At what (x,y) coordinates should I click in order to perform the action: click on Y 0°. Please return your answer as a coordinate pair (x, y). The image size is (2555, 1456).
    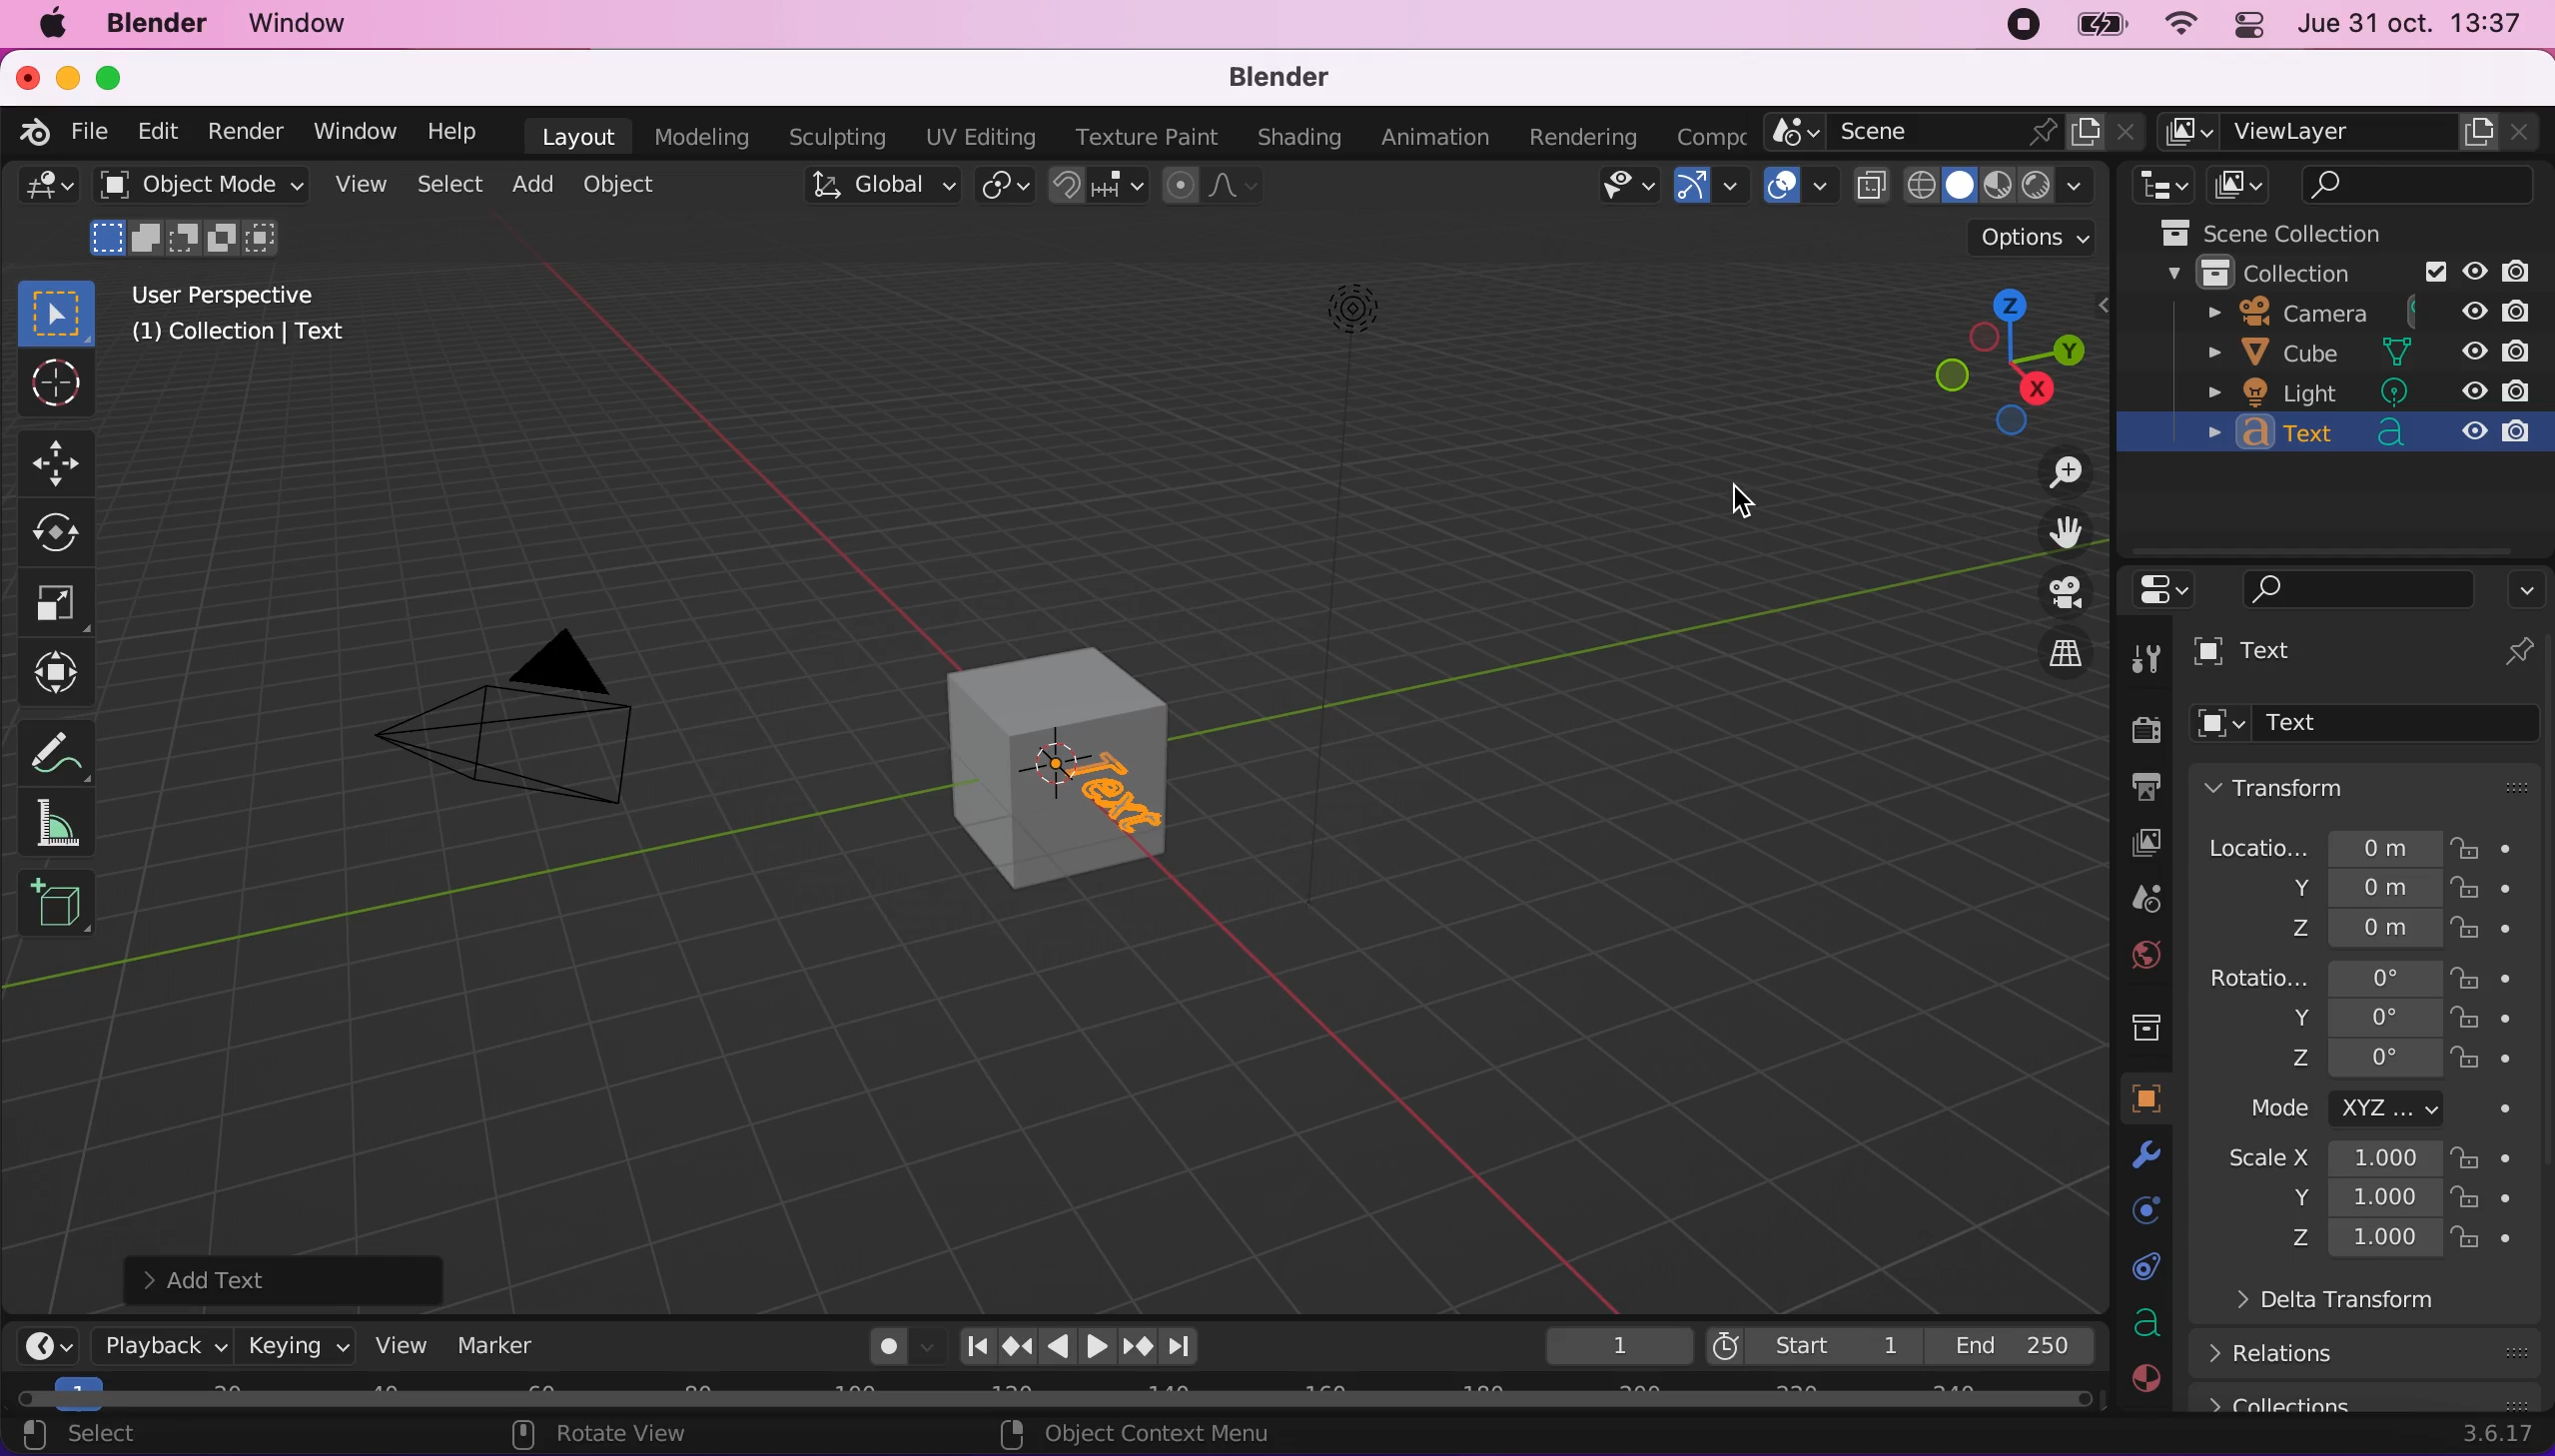
    Looking at the image, I should click on (2355, 1018).